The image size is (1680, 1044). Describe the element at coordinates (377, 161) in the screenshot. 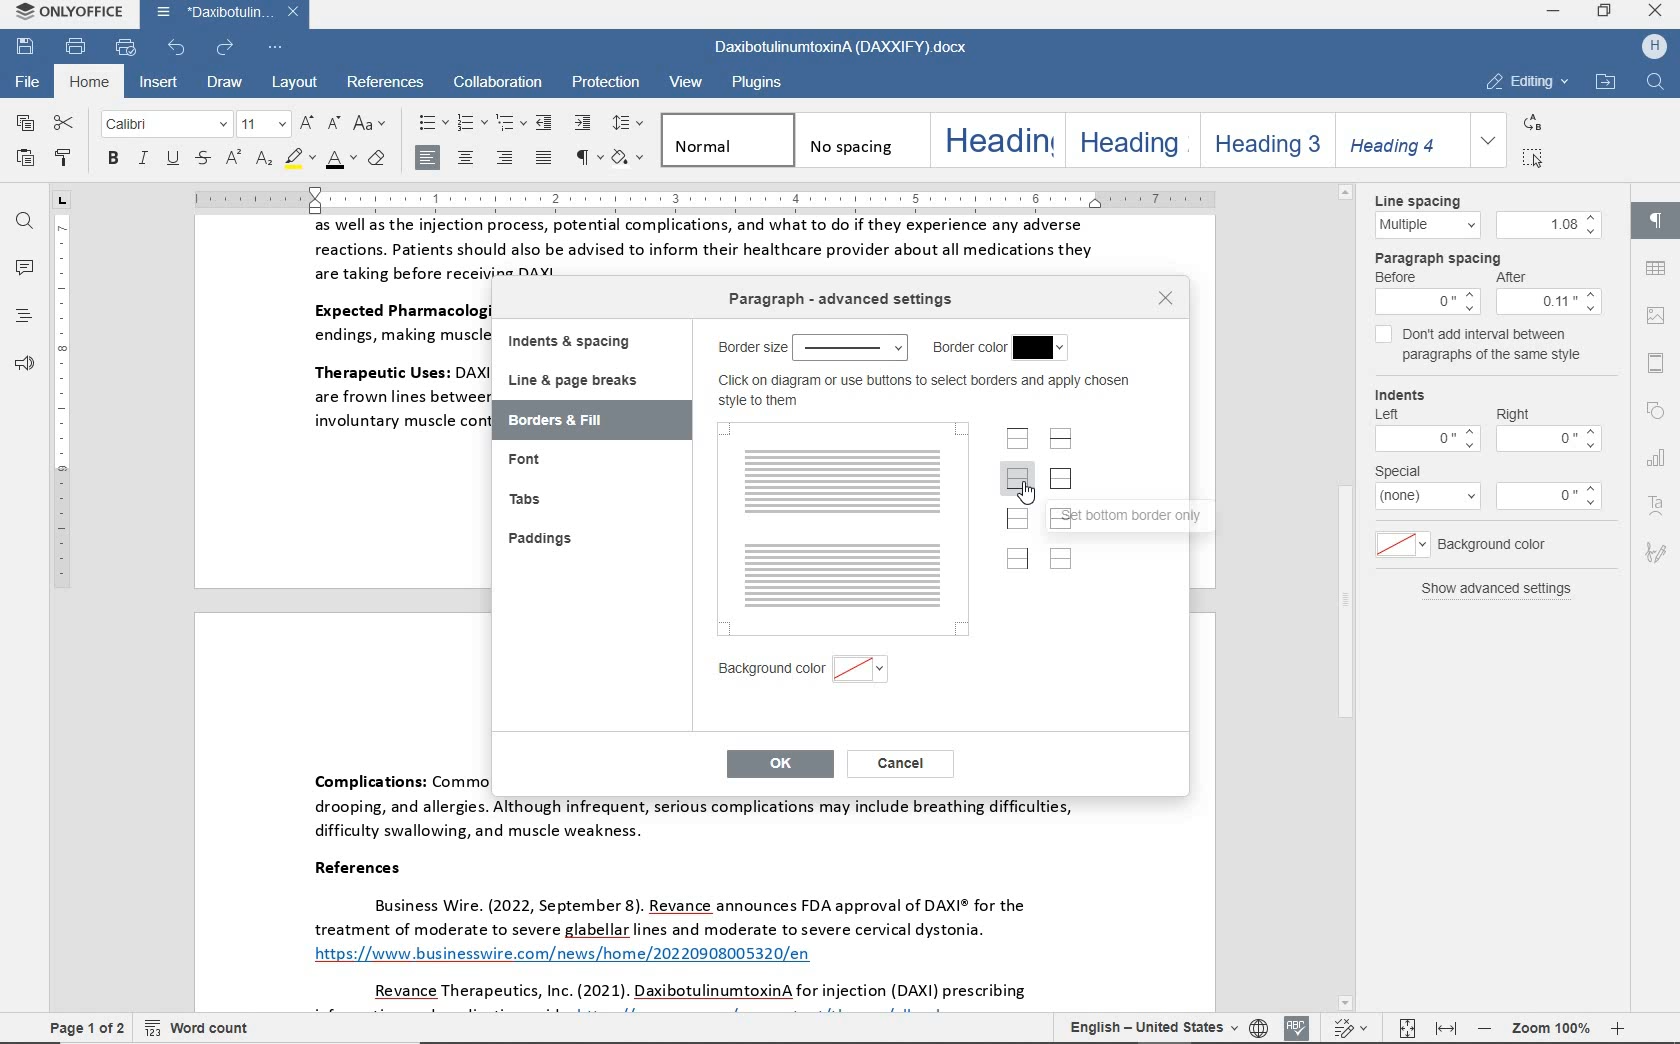

I see `clear style` at that location.